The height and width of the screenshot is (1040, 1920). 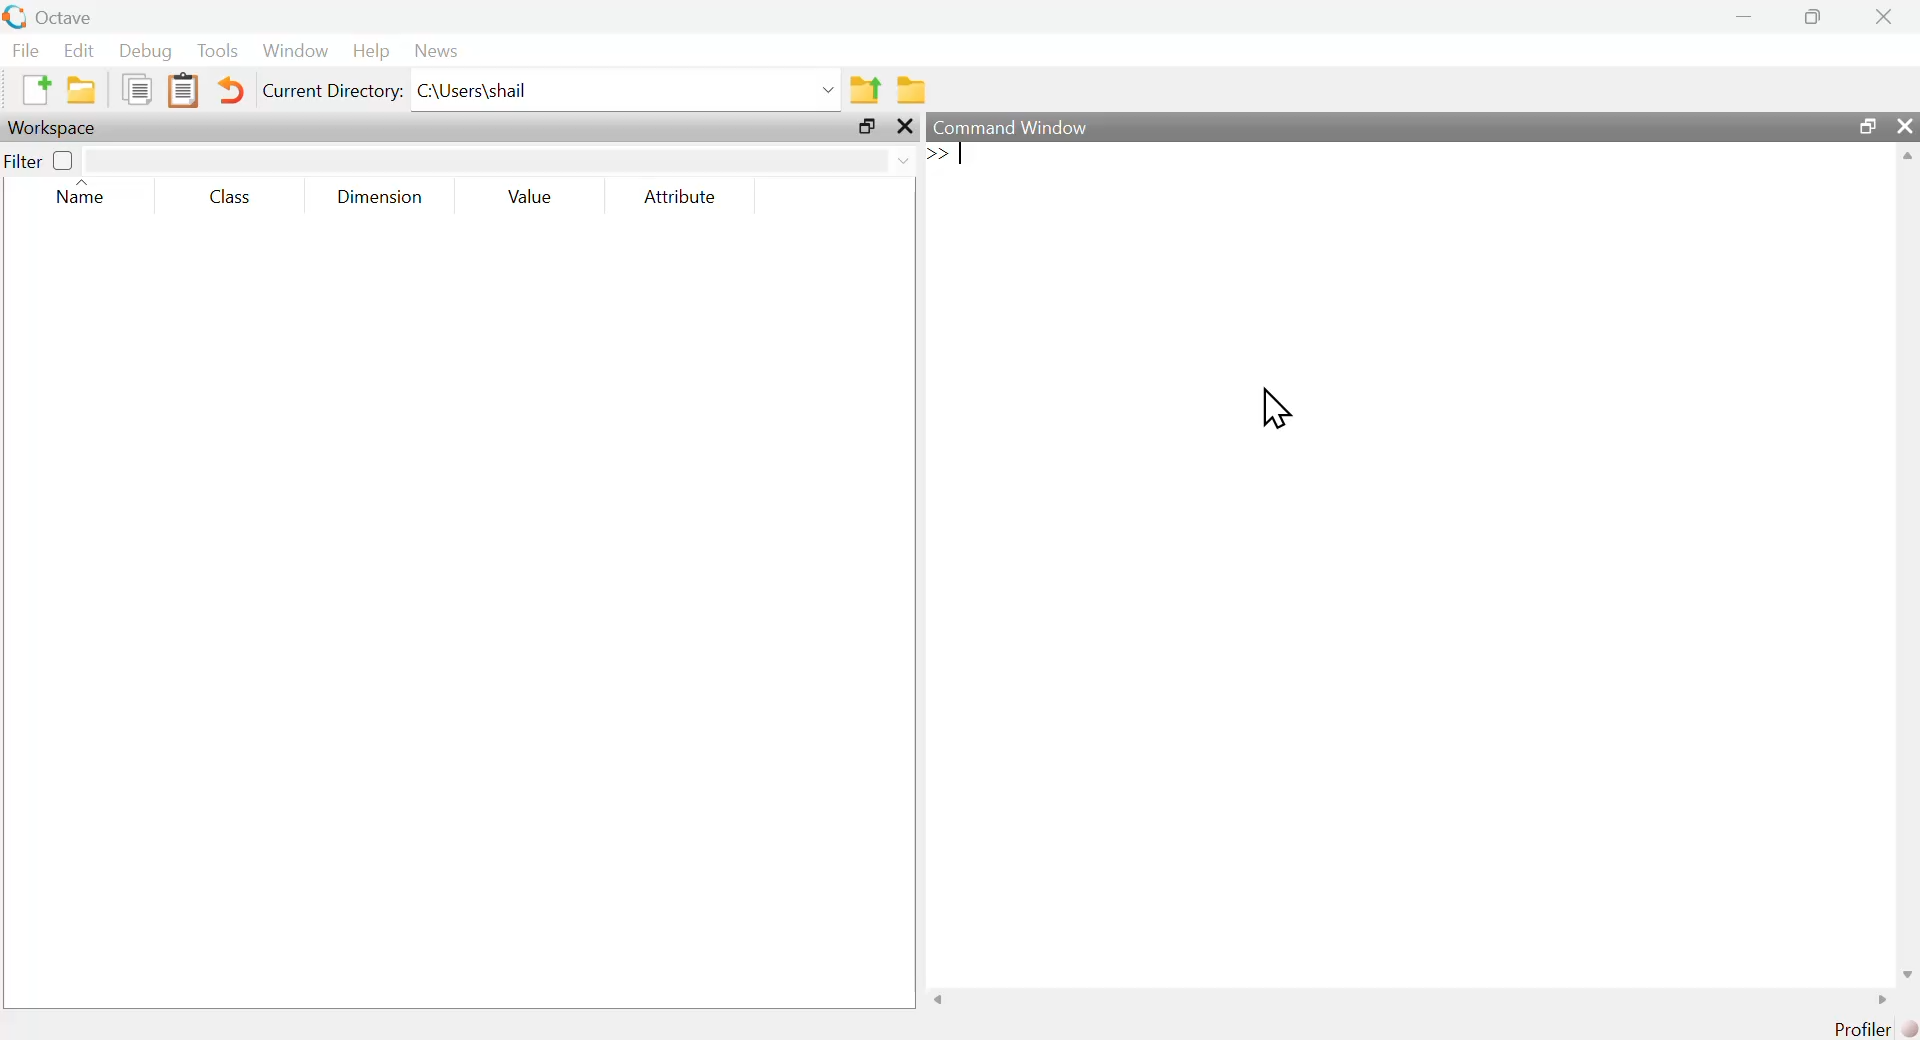 What do you see at coordinates (912, 90) in the screenshot?
I see `Folder` at bounding box center [912, 90].